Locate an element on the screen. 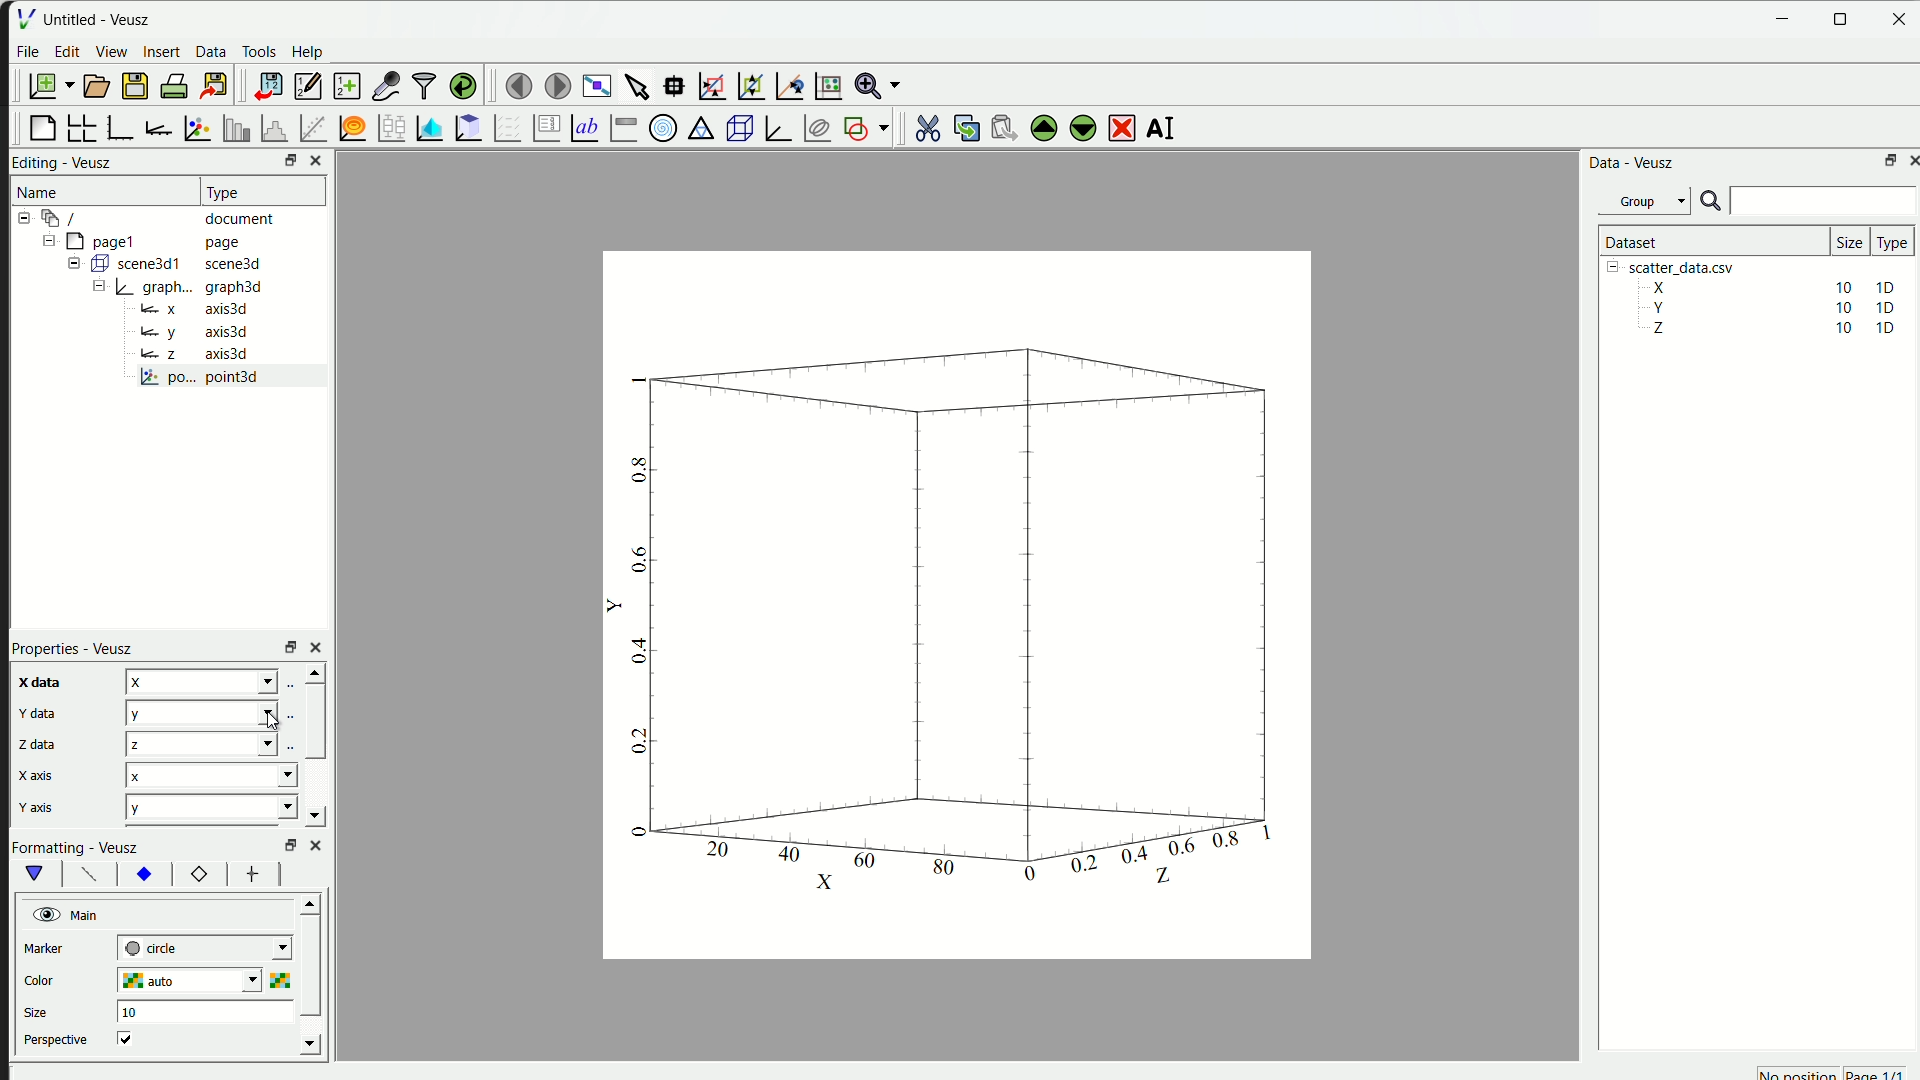 This screenshot has width=1920, height=1080. y is located at coordinates (211, 808).